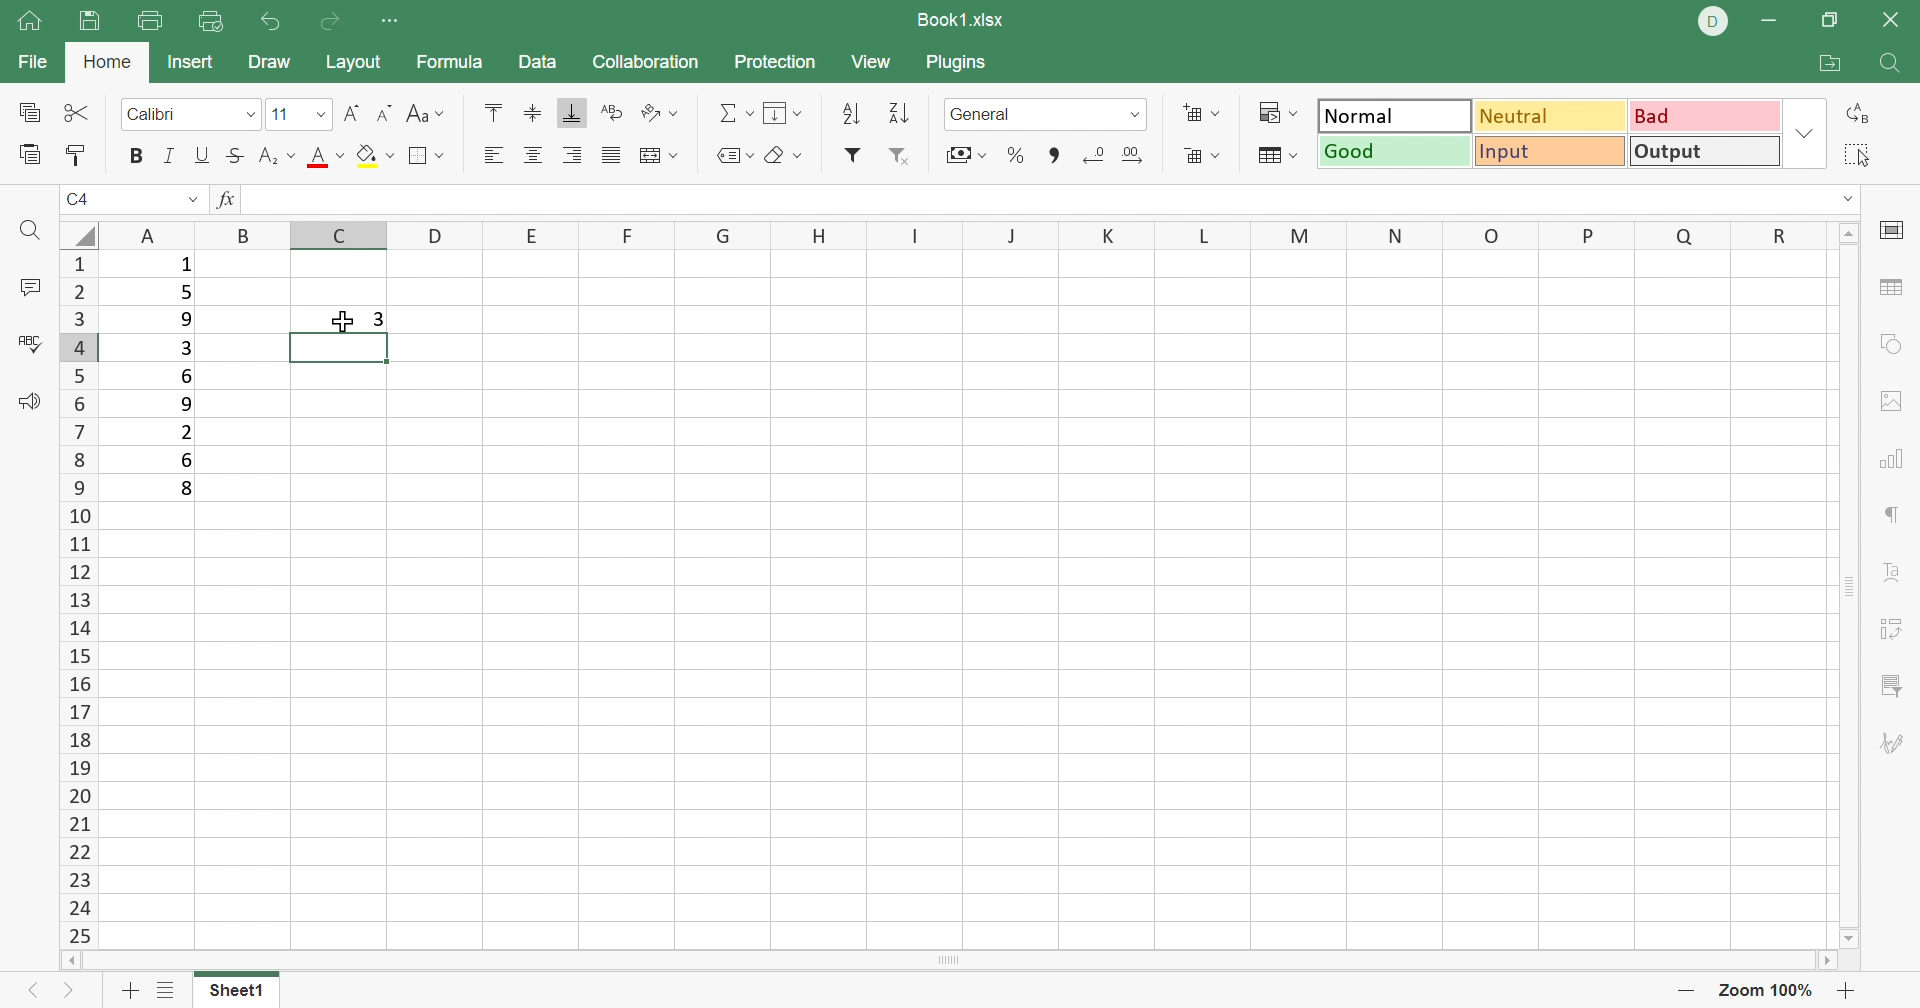 The image size is (1920, 1008). What do you see at coordinates (352, 112) in the screenshot?
I see `Increment font size` at bounding box center [352, 112].